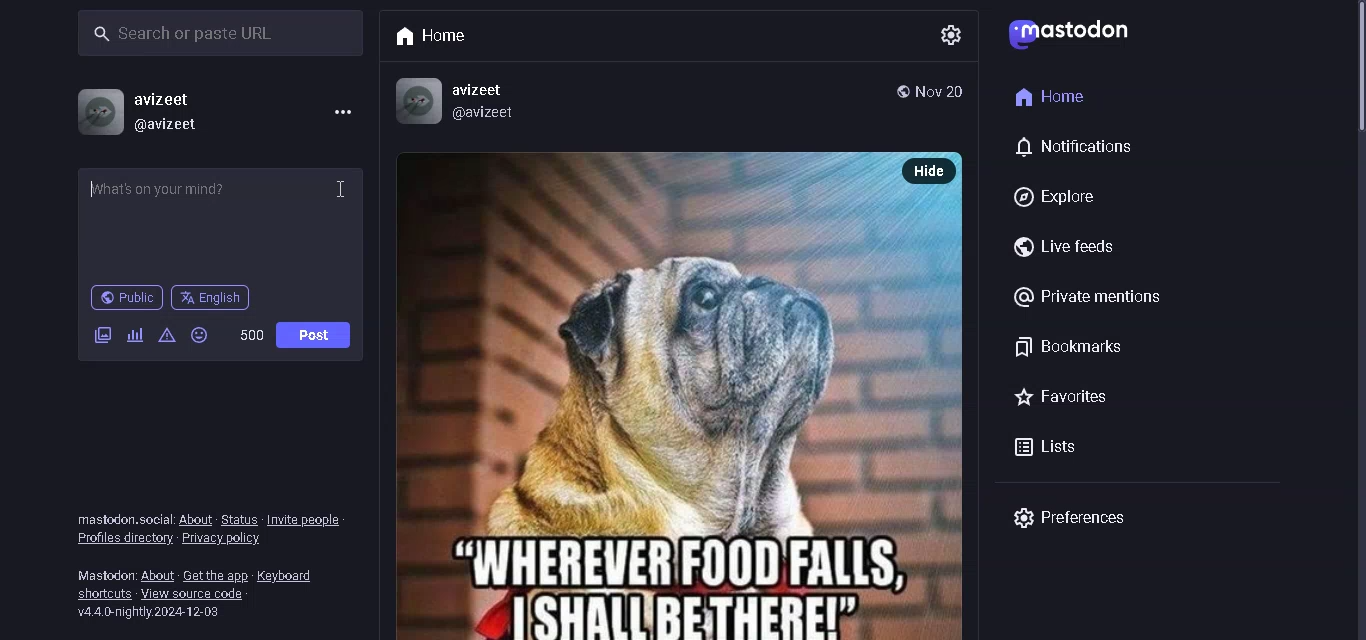 The image size is (1366, 640). I want to click on hide, so click(928, 171).